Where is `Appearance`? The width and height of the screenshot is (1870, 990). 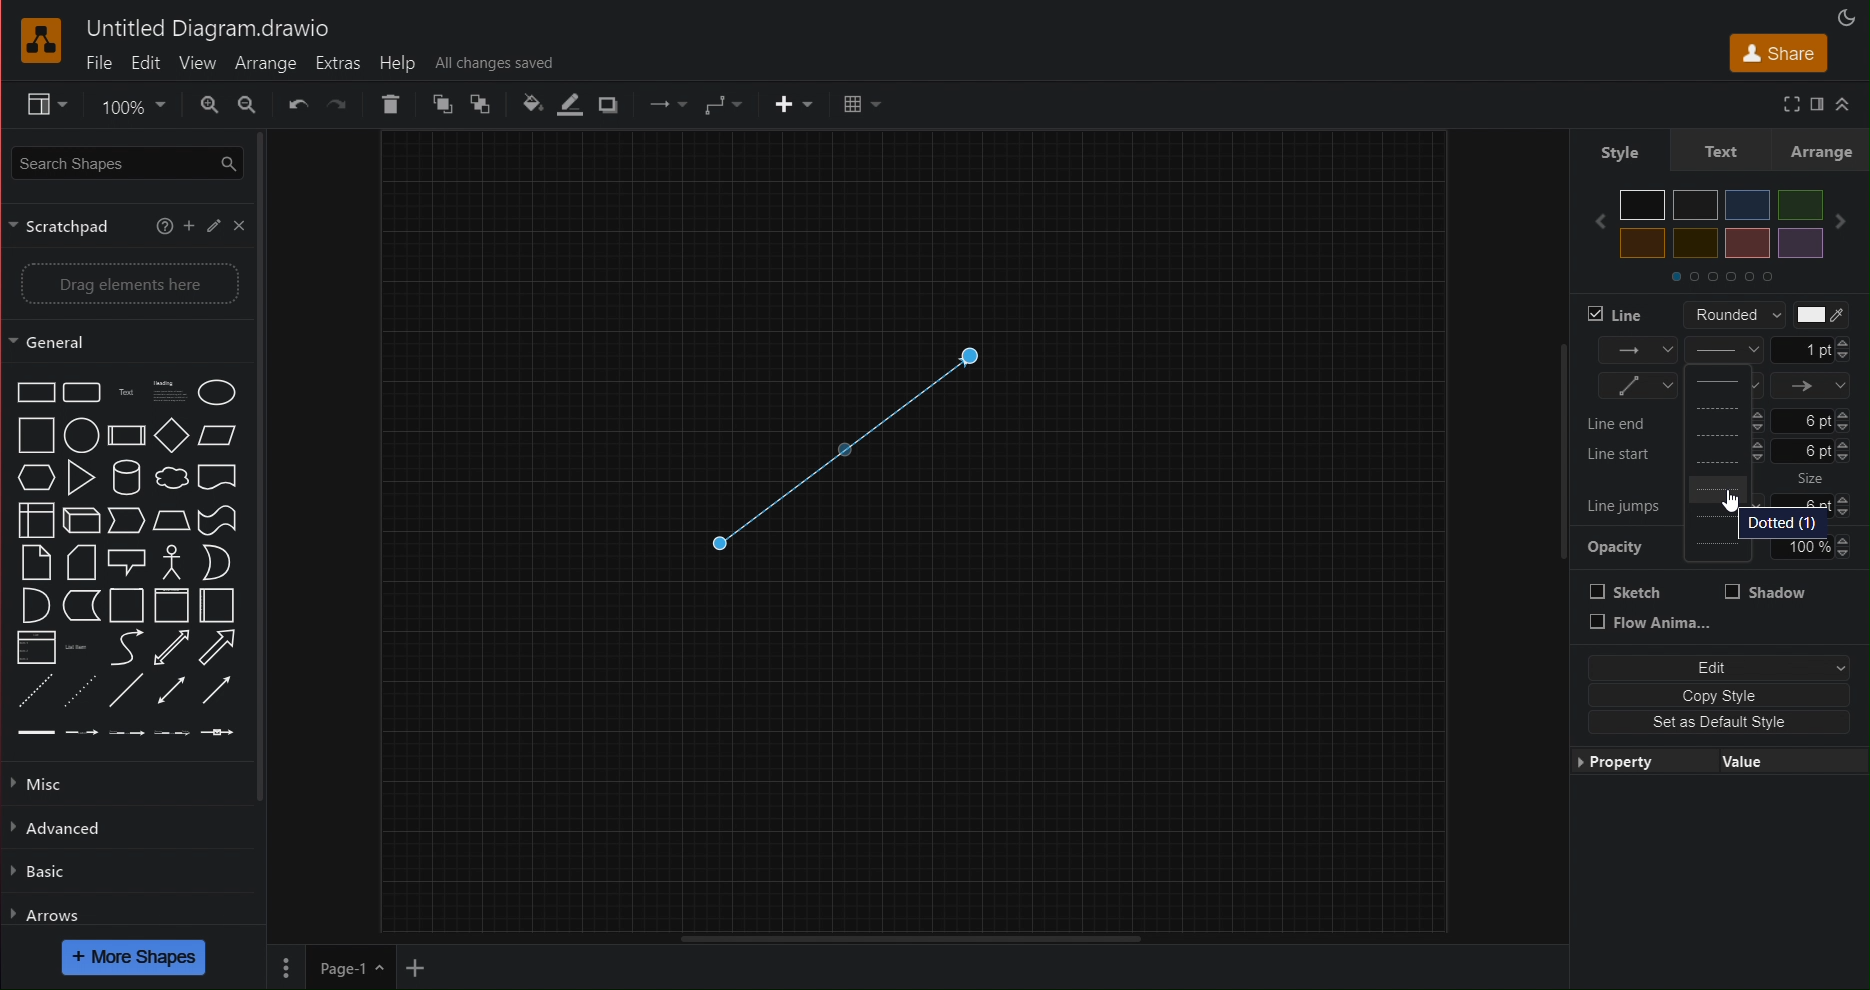 Appearance is located at coordinates (1849, 16).